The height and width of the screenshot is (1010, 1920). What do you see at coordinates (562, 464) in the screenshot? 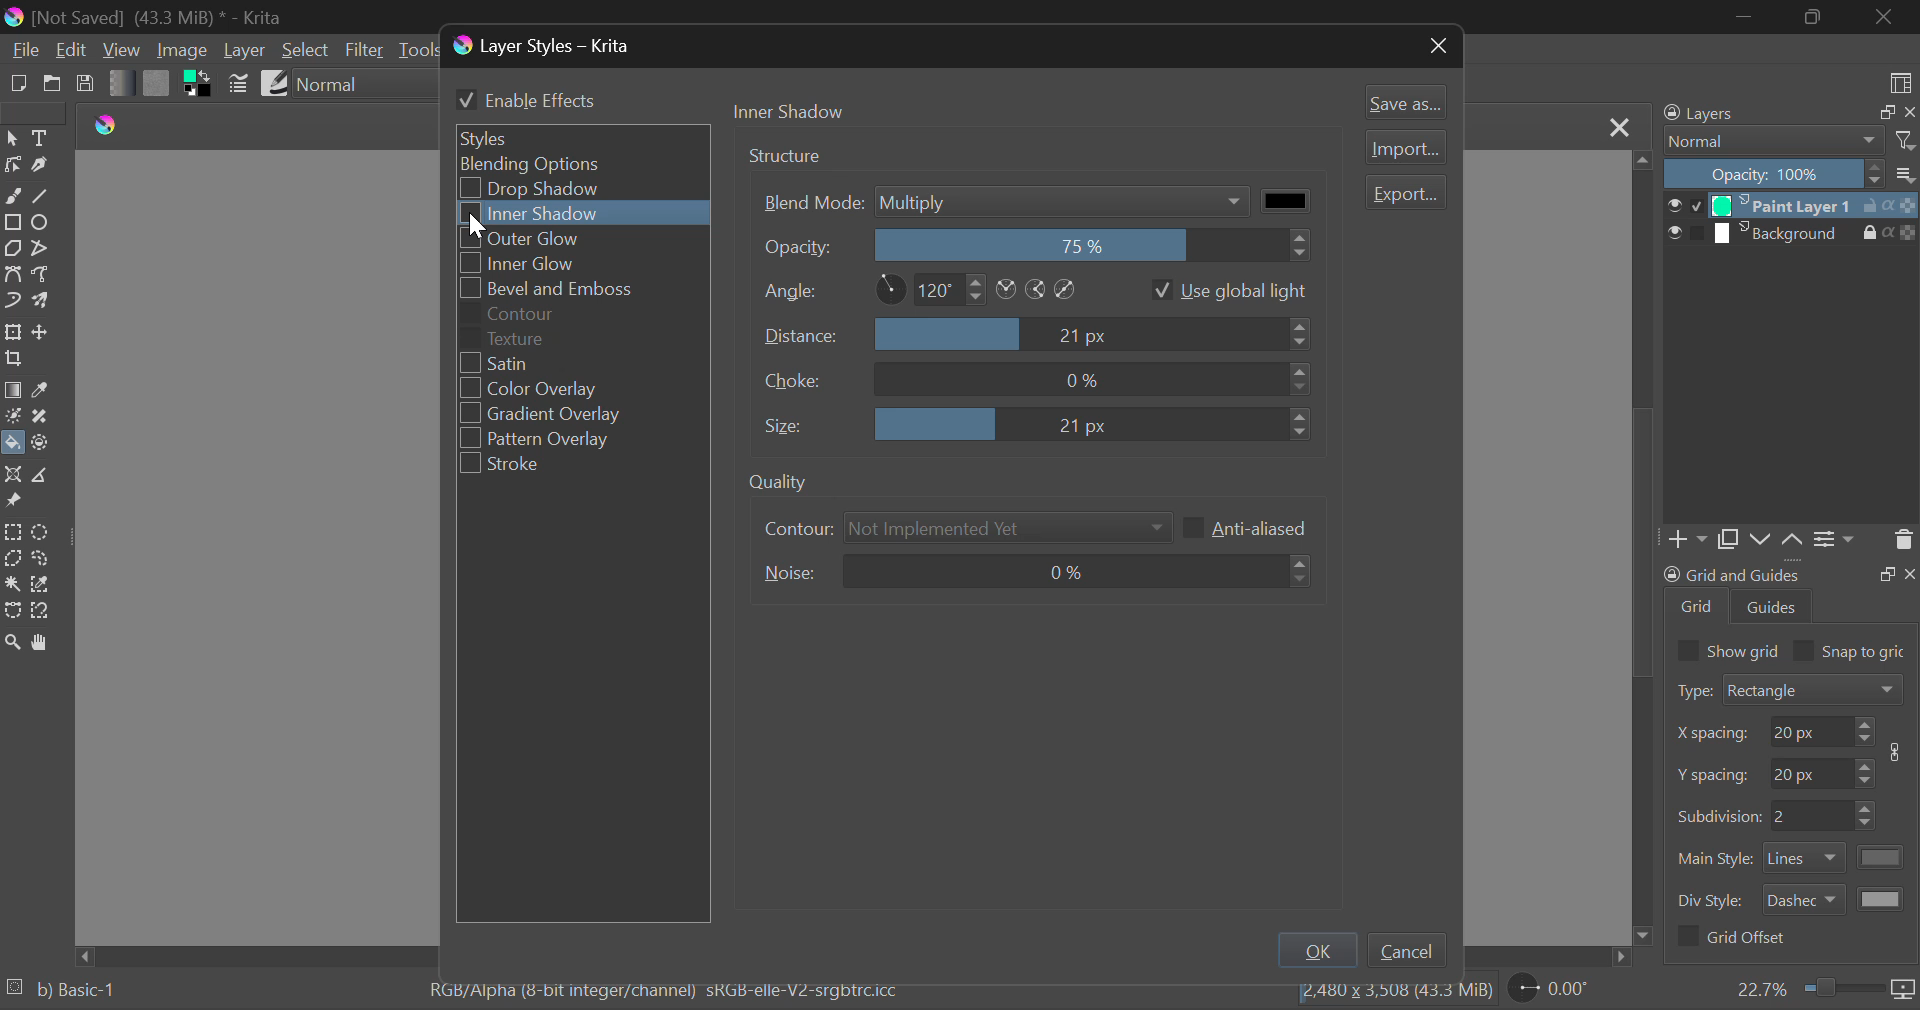
I see `Stroke` at bounding box center [562, 464].